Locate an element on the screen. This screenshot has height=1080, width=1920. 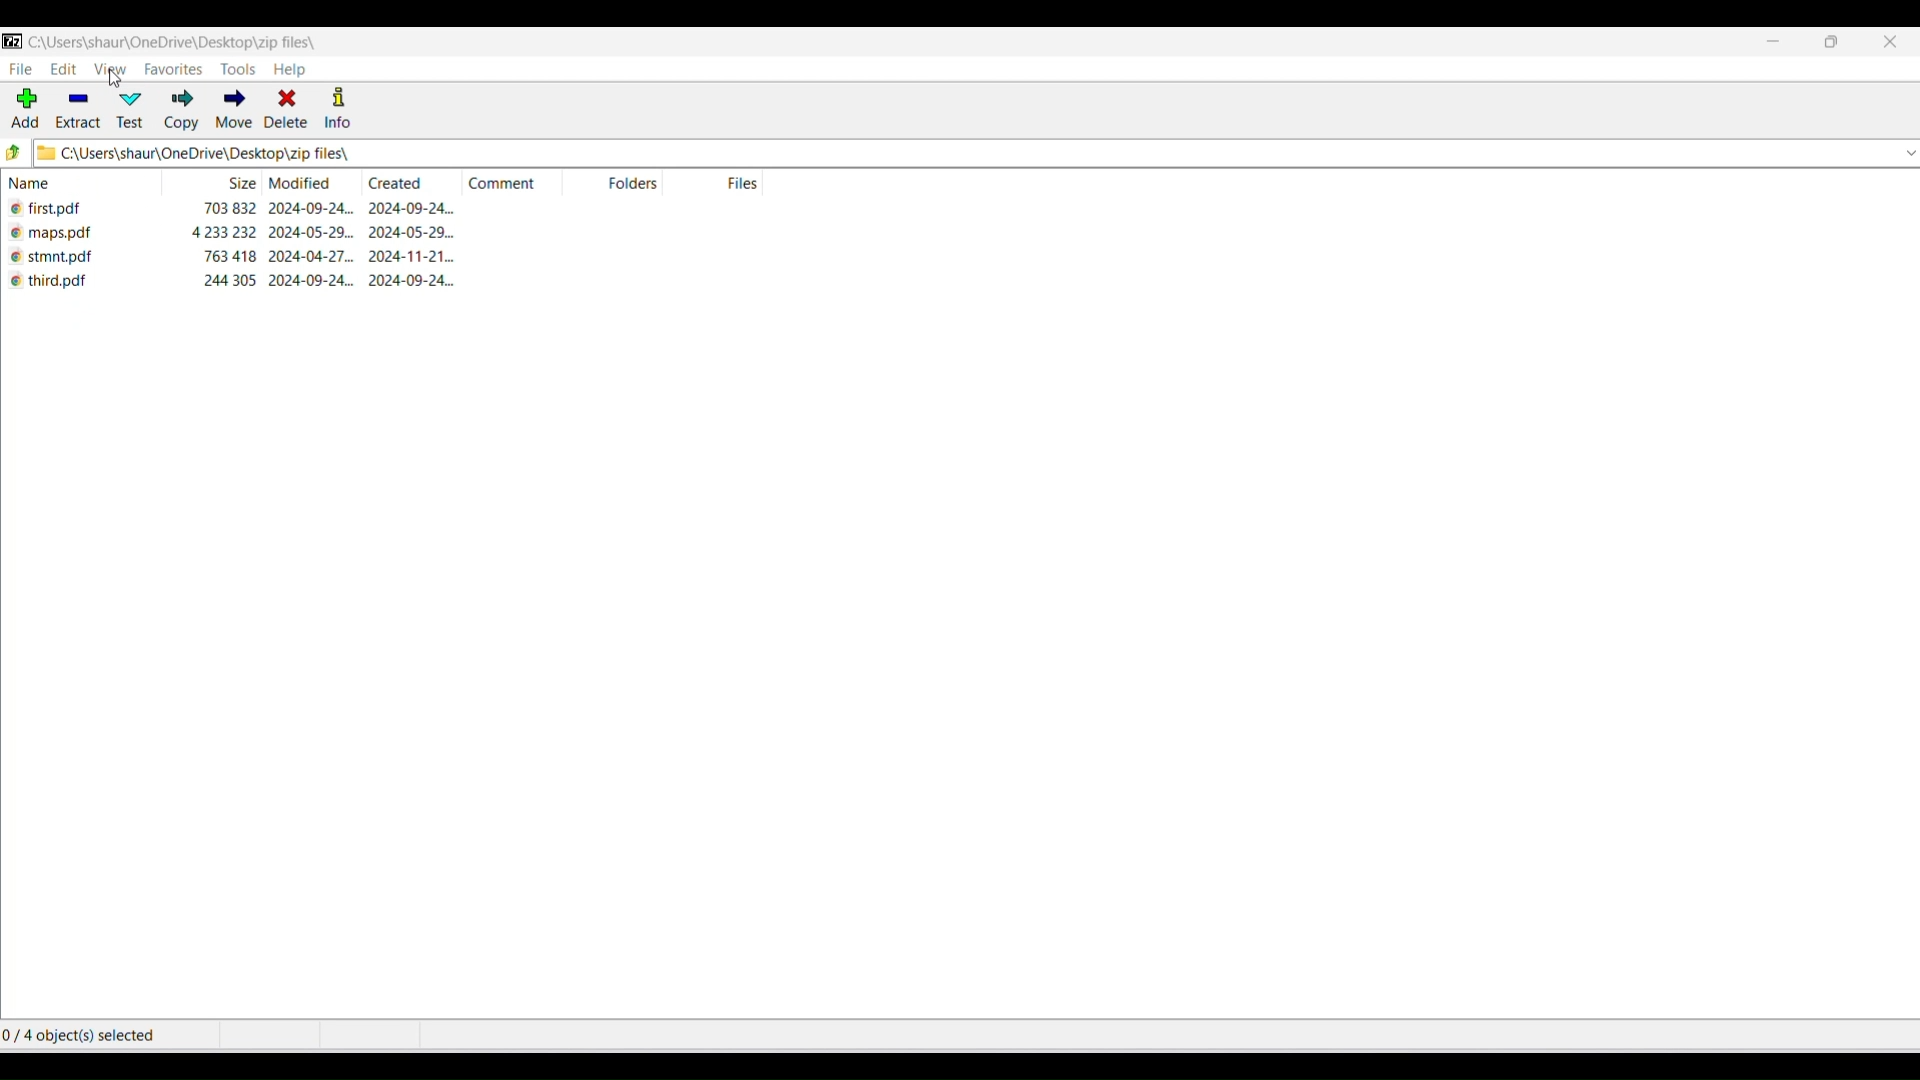
add is located at coordinates (26, 110).